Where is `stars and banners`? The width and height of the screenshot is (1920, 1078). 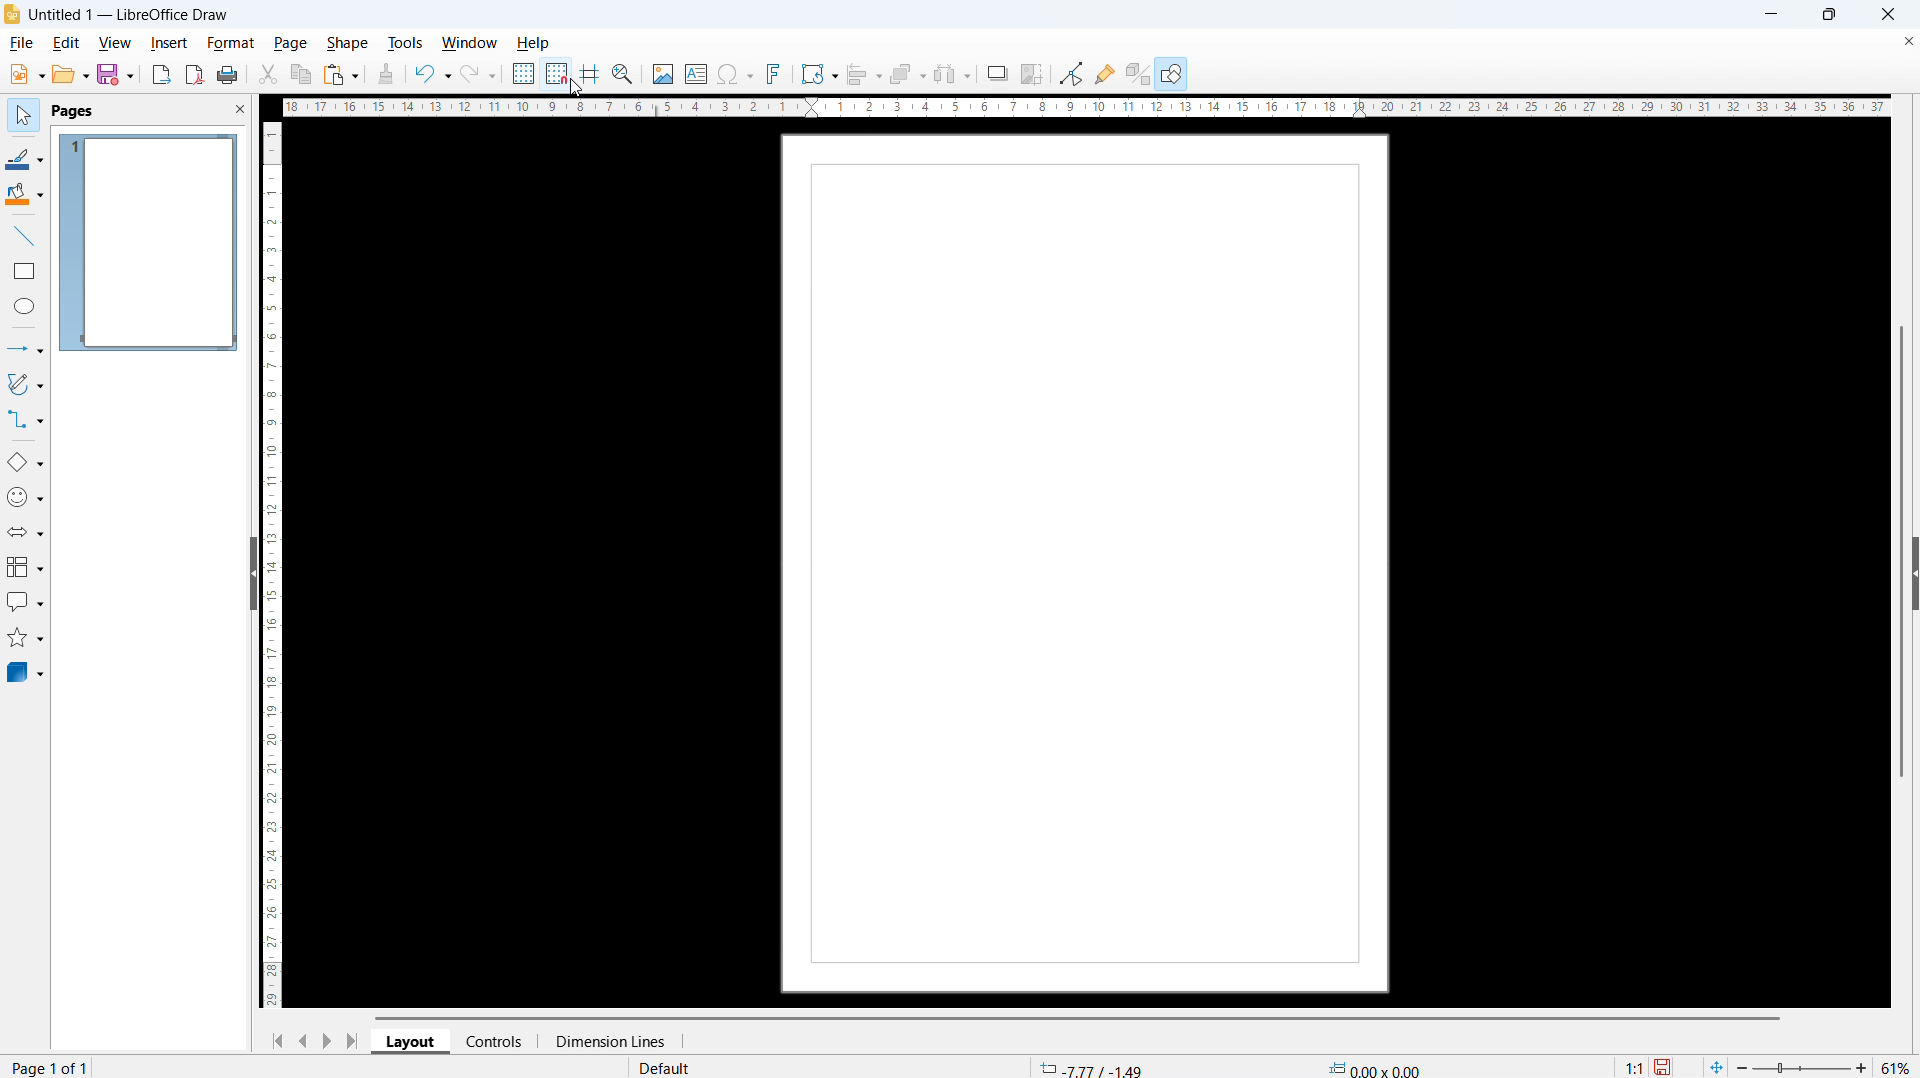
stars and banners is located at coordinates (26, 638).